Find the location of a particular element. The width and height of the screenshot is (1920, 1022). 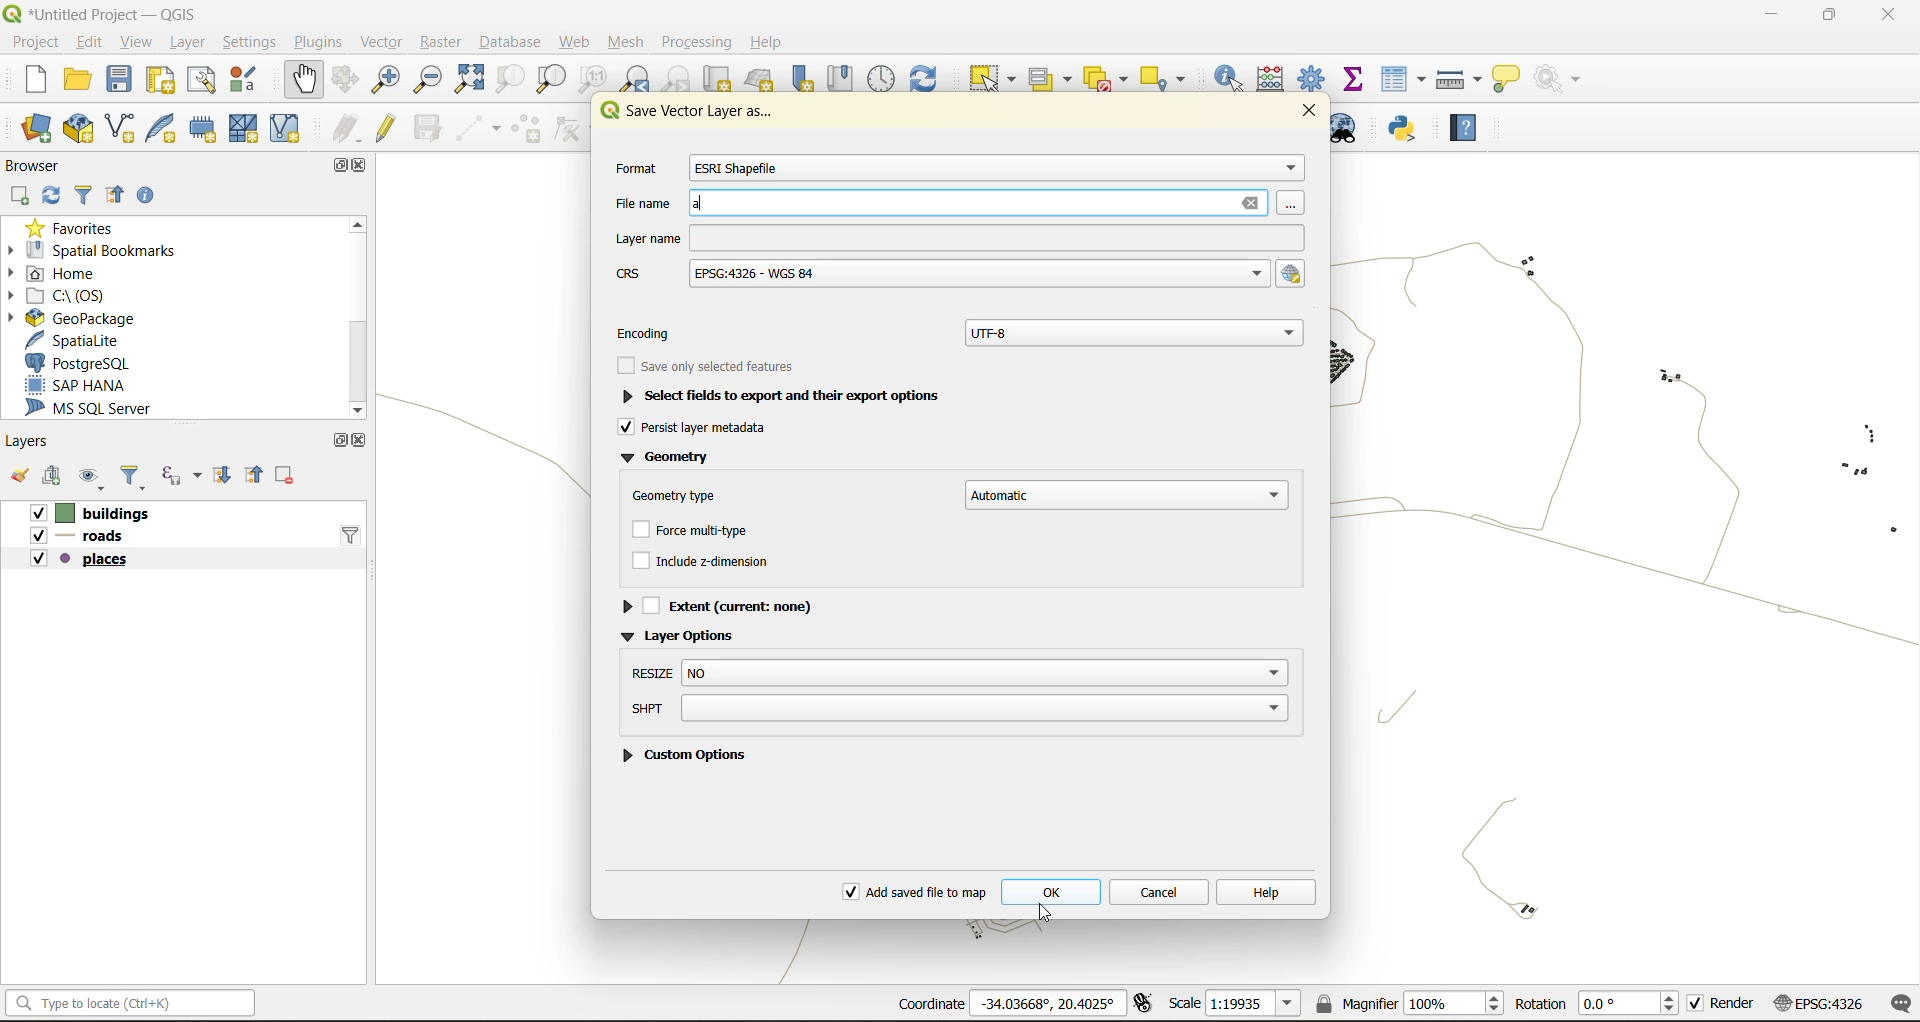

Select fields to export and their export options is located at coordinates (797, 397).